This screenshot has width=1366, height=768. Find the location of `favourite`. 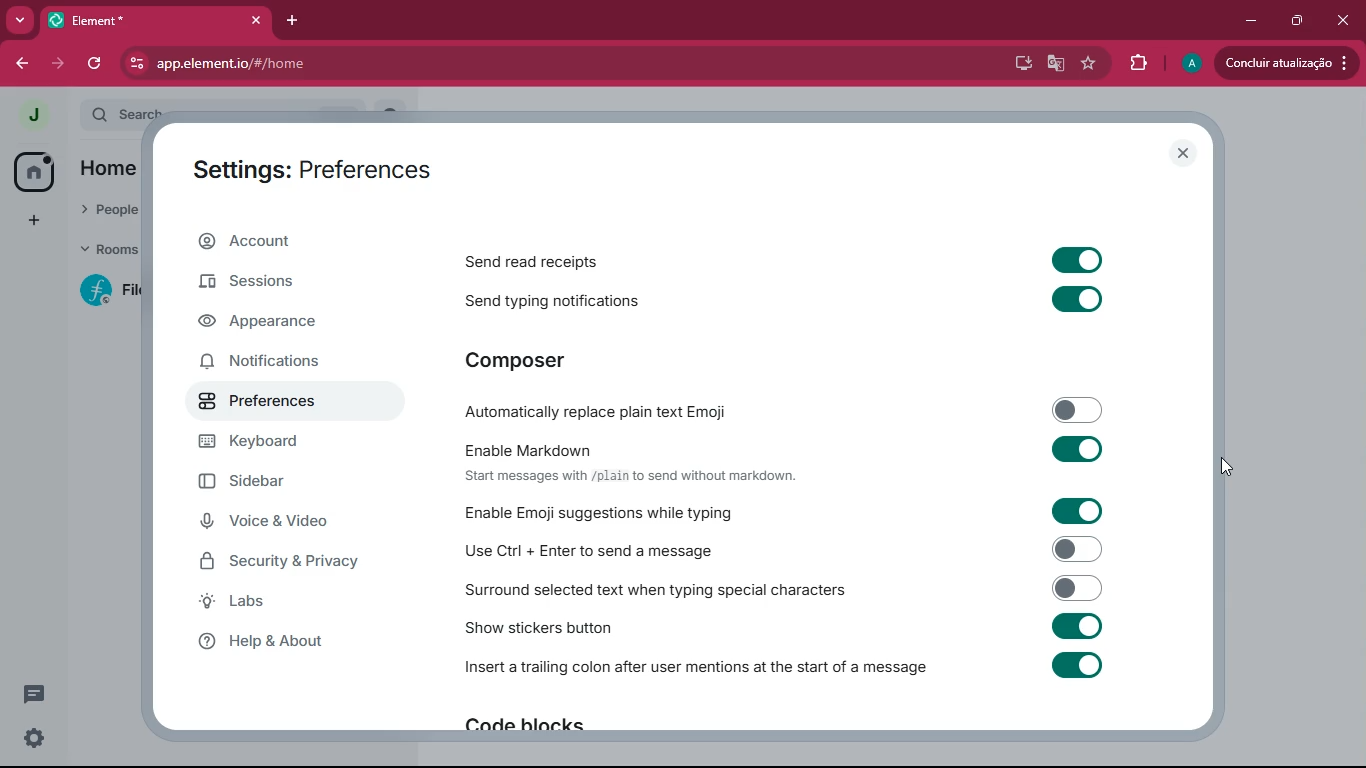

favourite is located at coordinates (1089, 64).